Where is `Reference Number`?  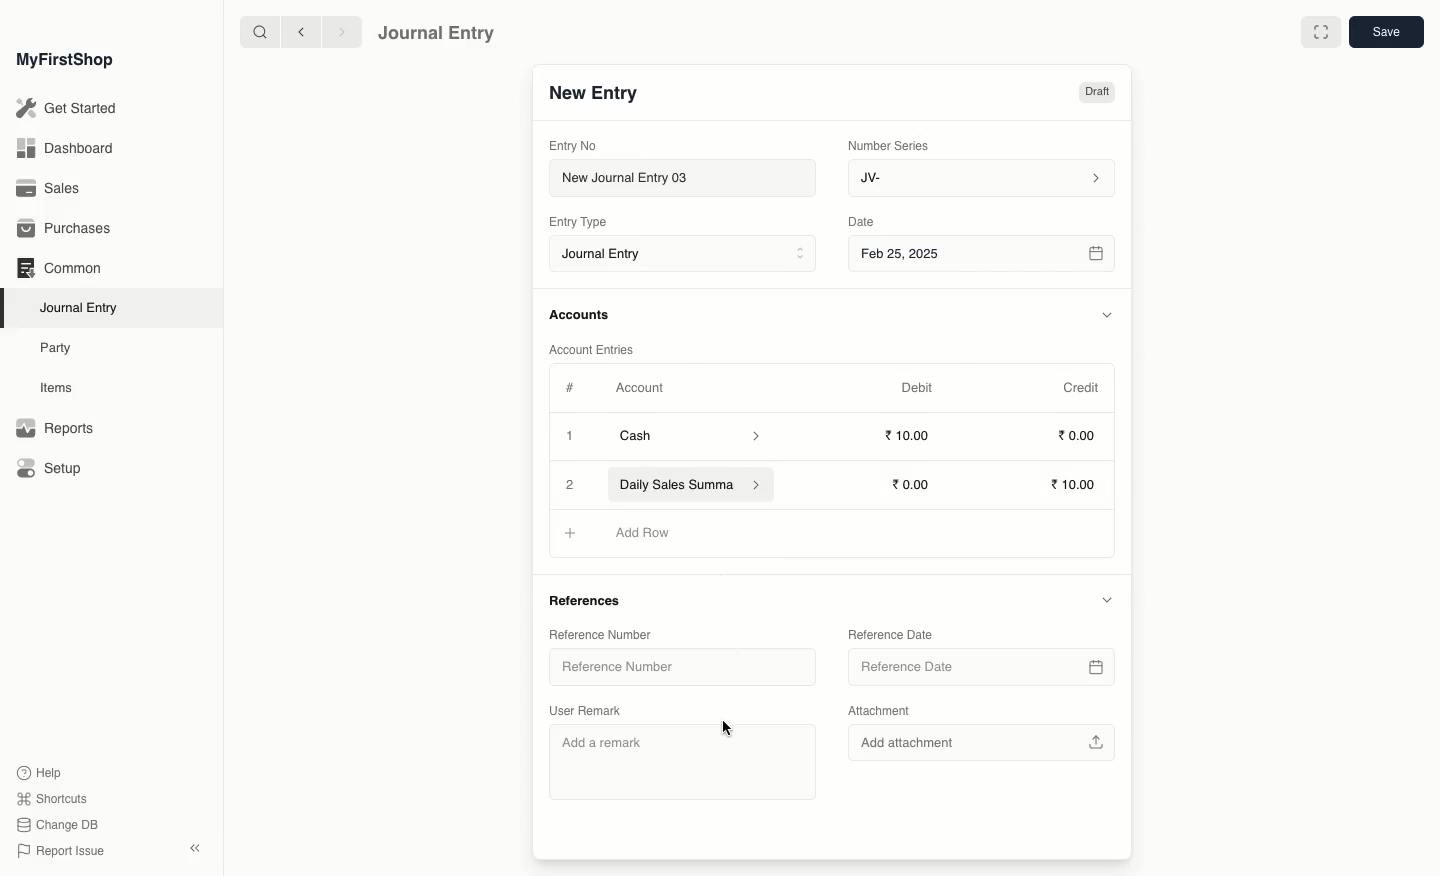 Reference Number is located at coordinates (625, 670).